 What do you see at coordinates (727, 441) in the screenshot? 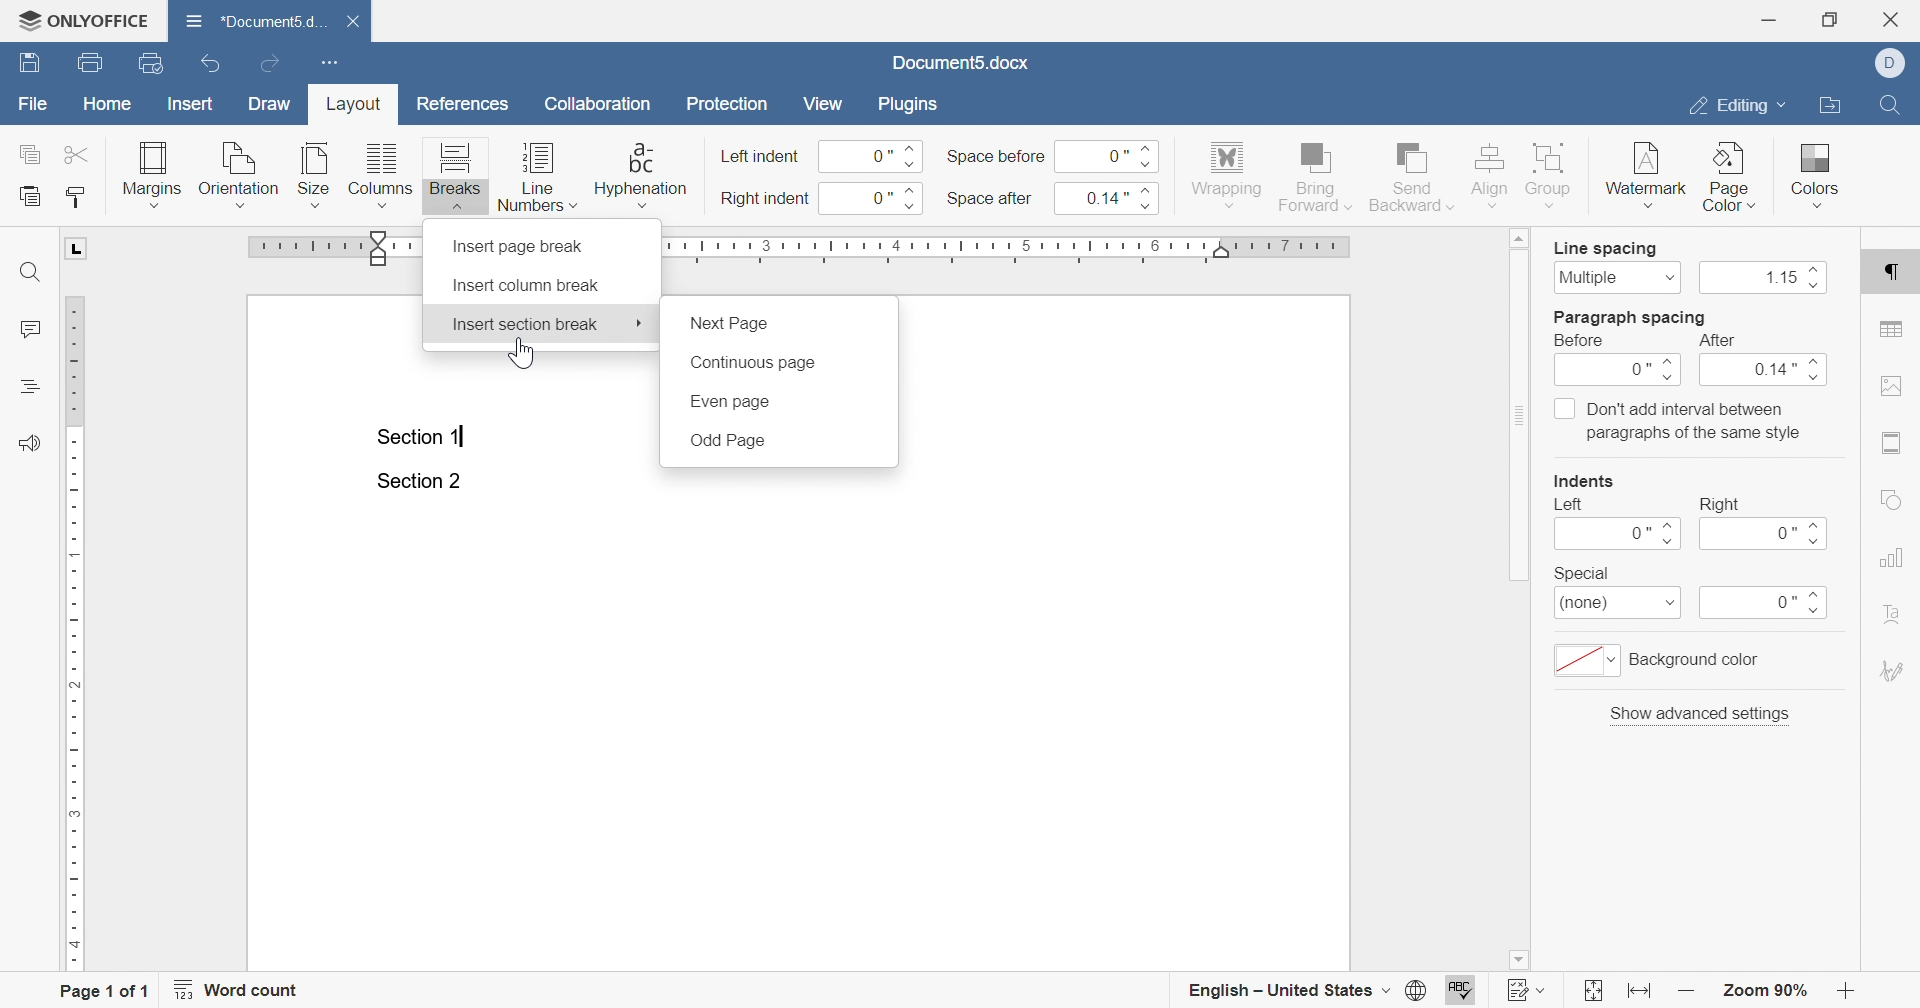
I see `odd page` at bounding box center [727, 441].